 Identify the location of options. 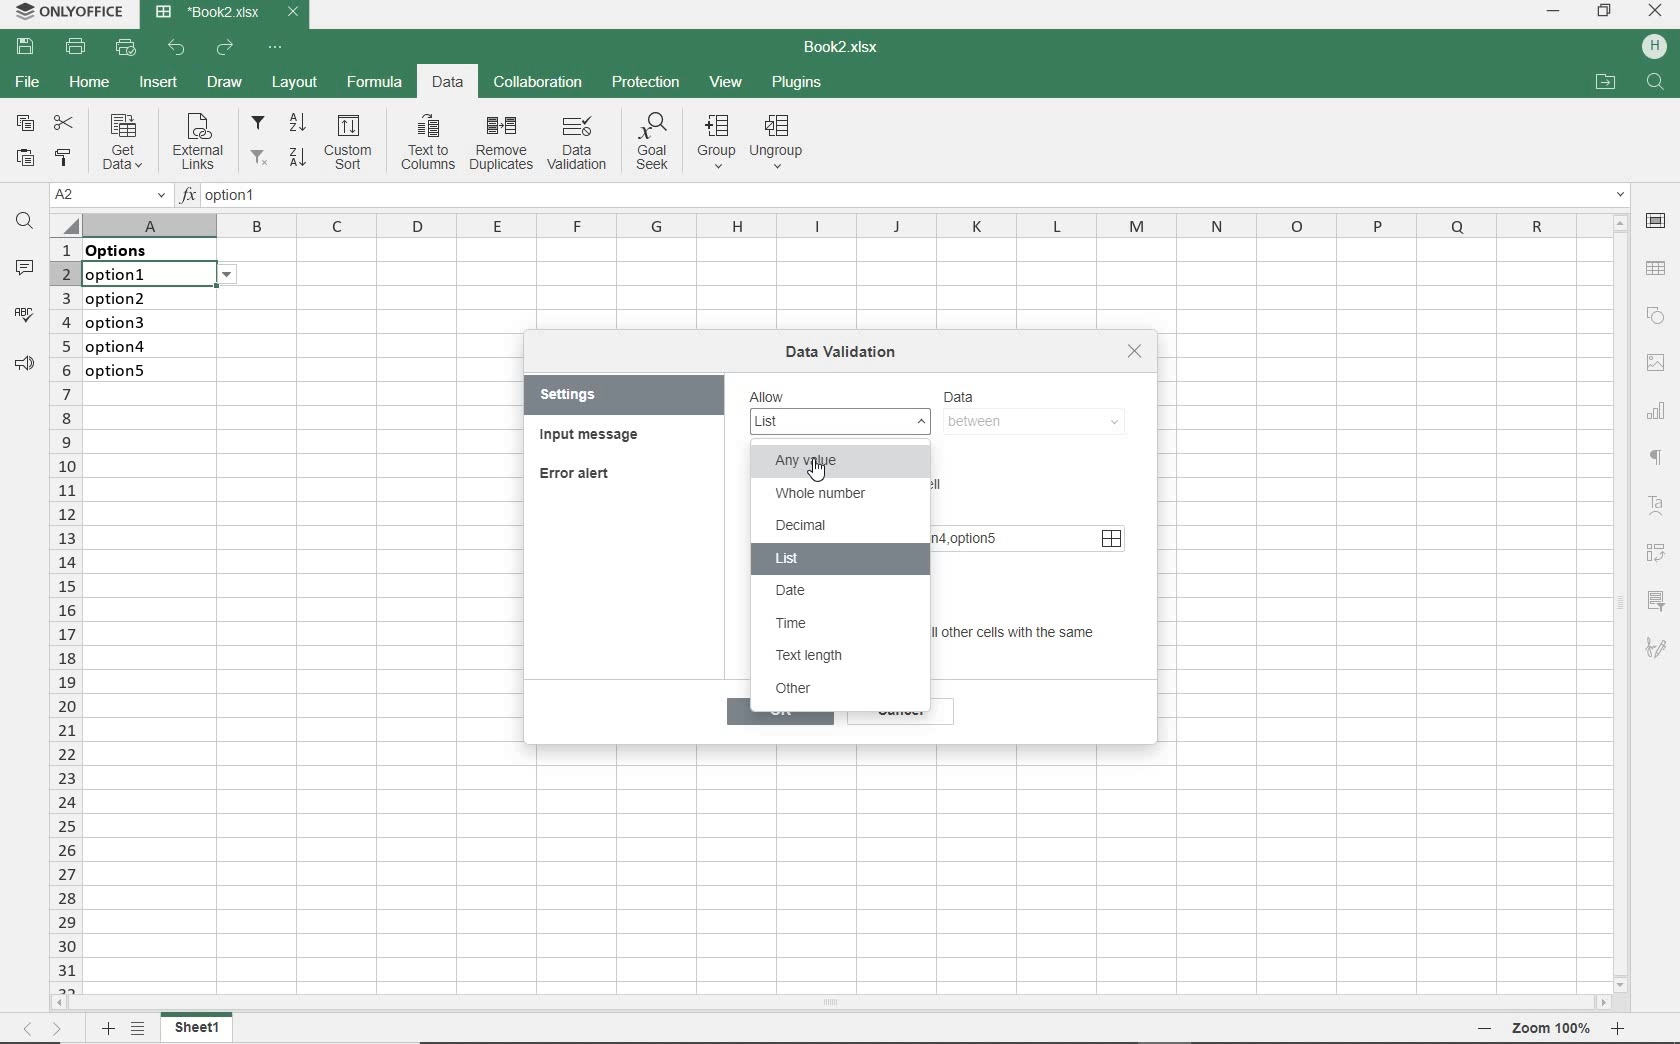
(233, 274).